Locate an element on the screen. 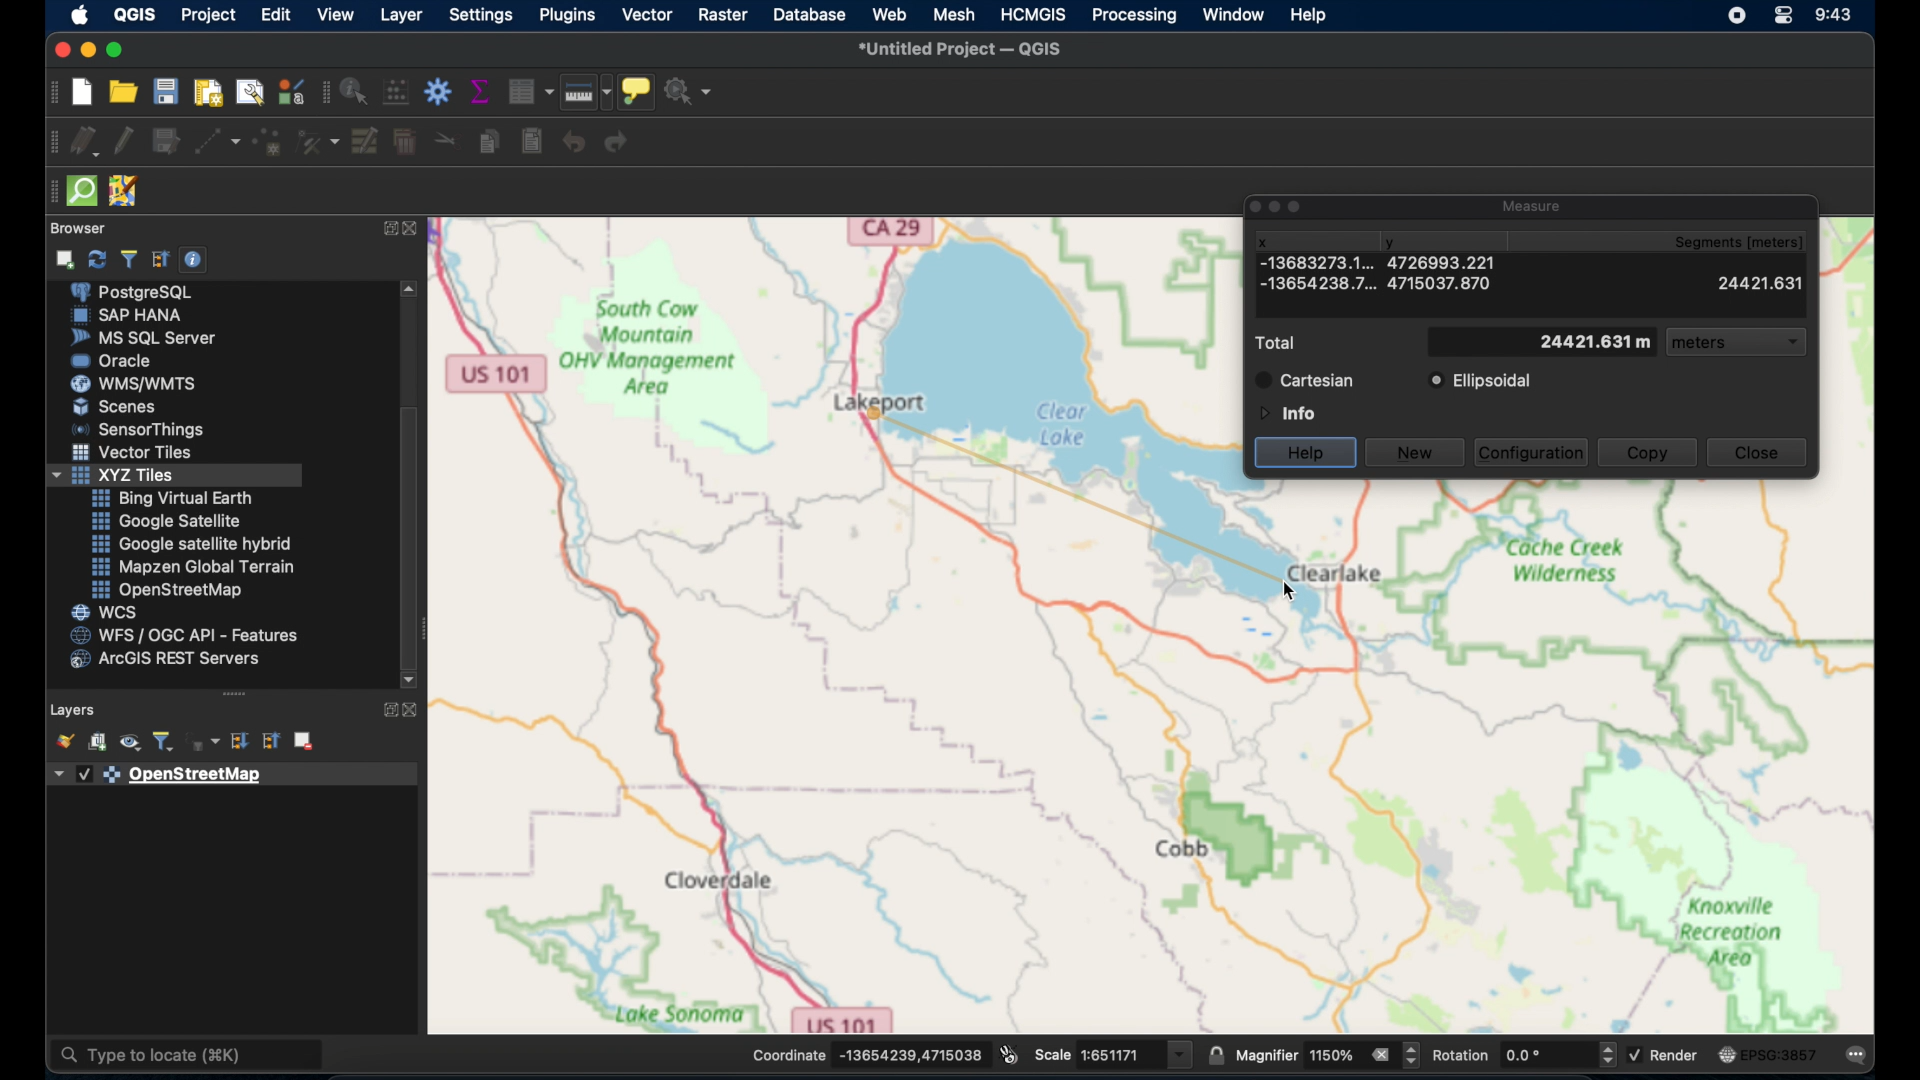 The image size is (1920, 1080). close is located at coordinates (418, 232).